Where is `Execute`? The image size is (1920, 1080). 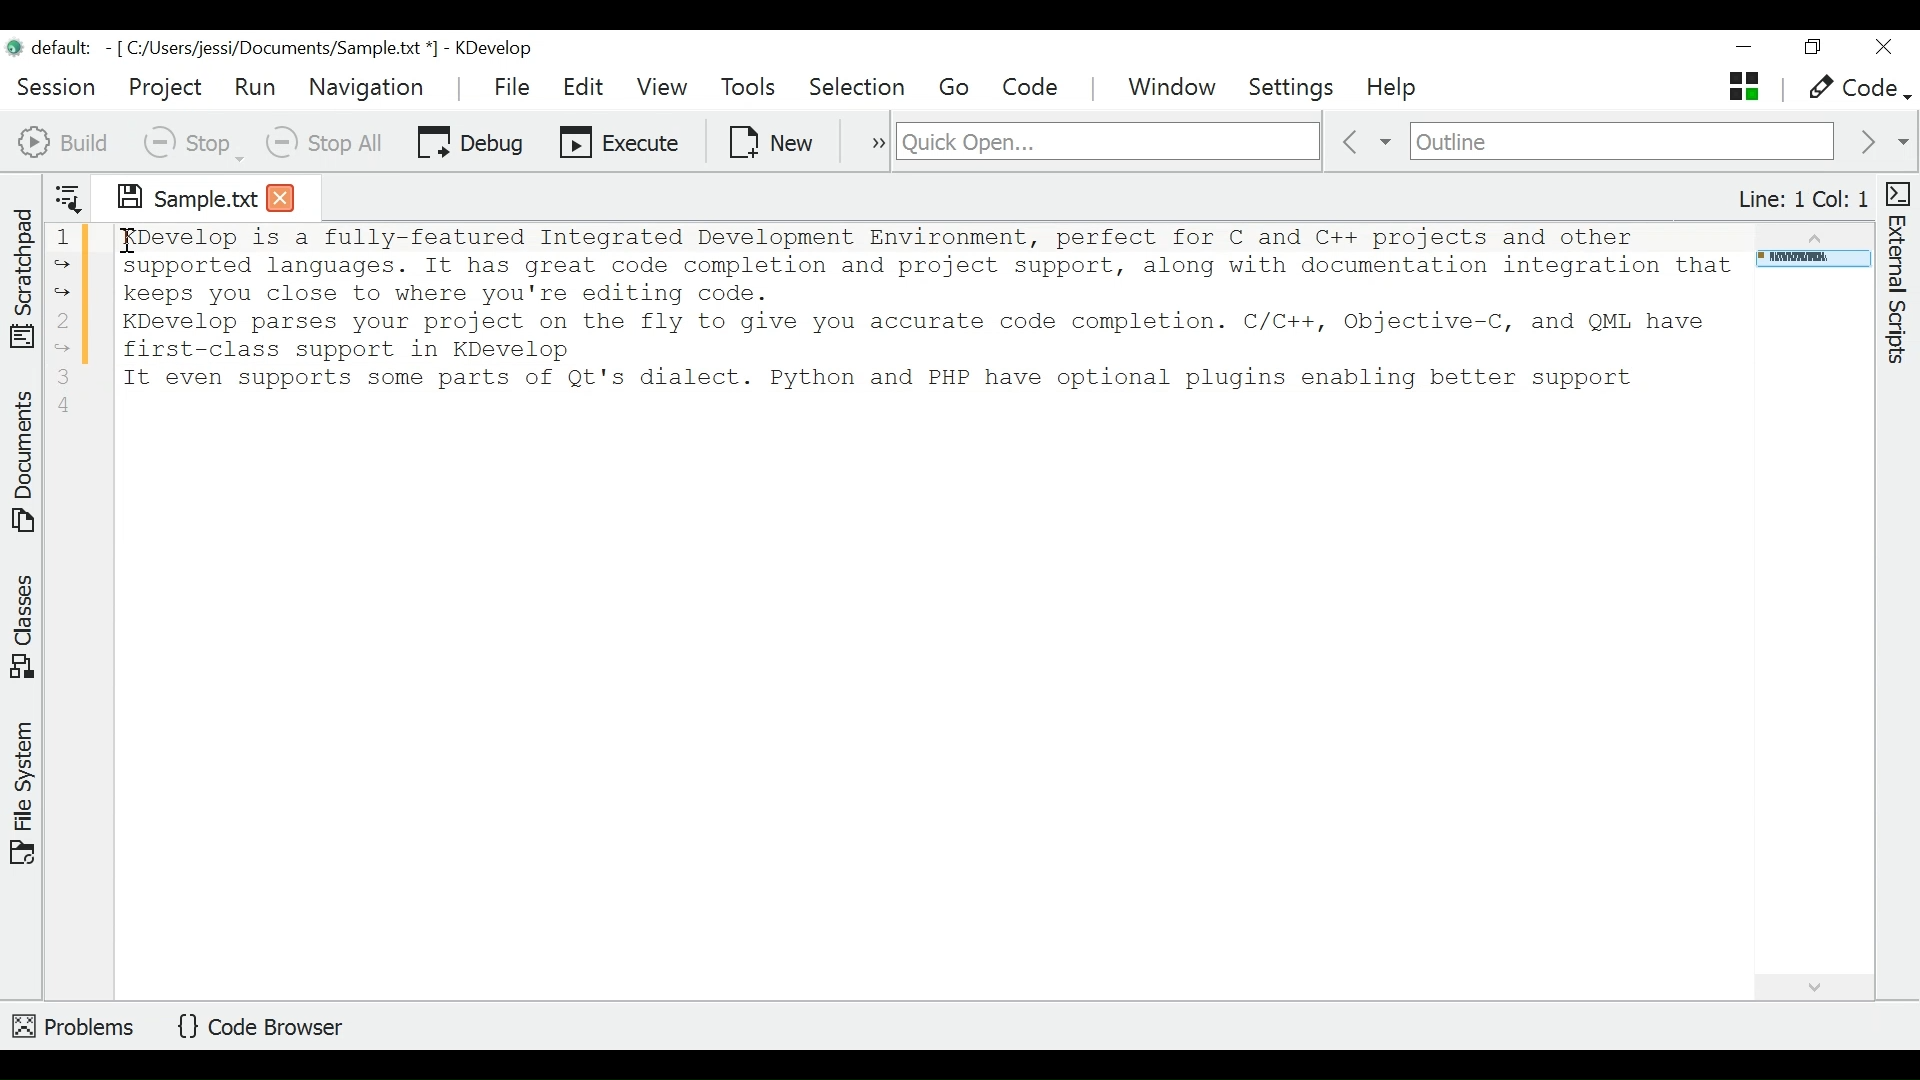
Execute is located at coordinates (621, 140).